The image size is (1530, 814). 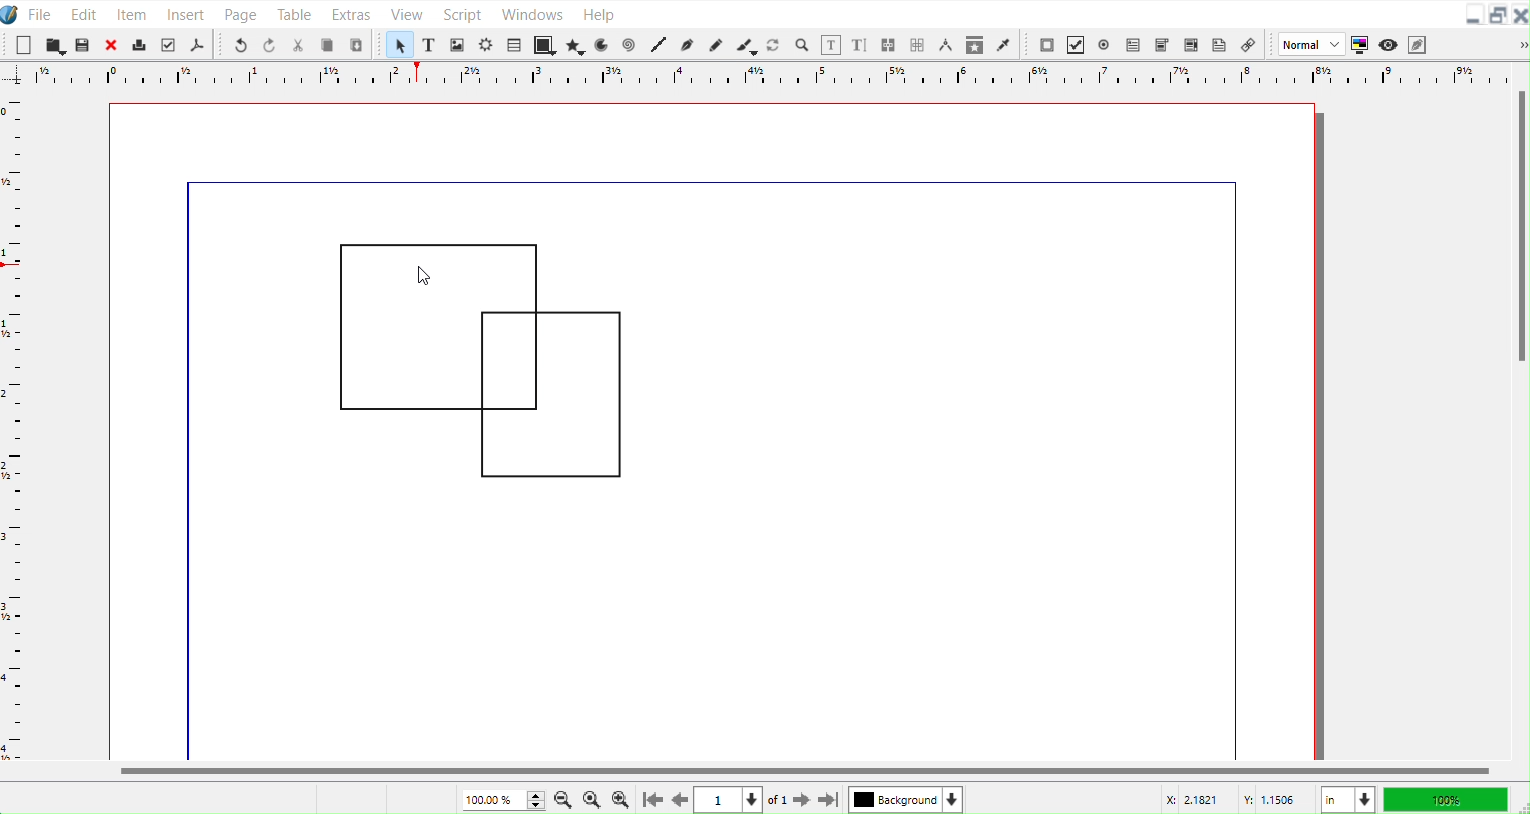 What do you see at coordinates (1514, 44) in the screenshot?
I see `Drop down box` at bounding box center [1514, 44].